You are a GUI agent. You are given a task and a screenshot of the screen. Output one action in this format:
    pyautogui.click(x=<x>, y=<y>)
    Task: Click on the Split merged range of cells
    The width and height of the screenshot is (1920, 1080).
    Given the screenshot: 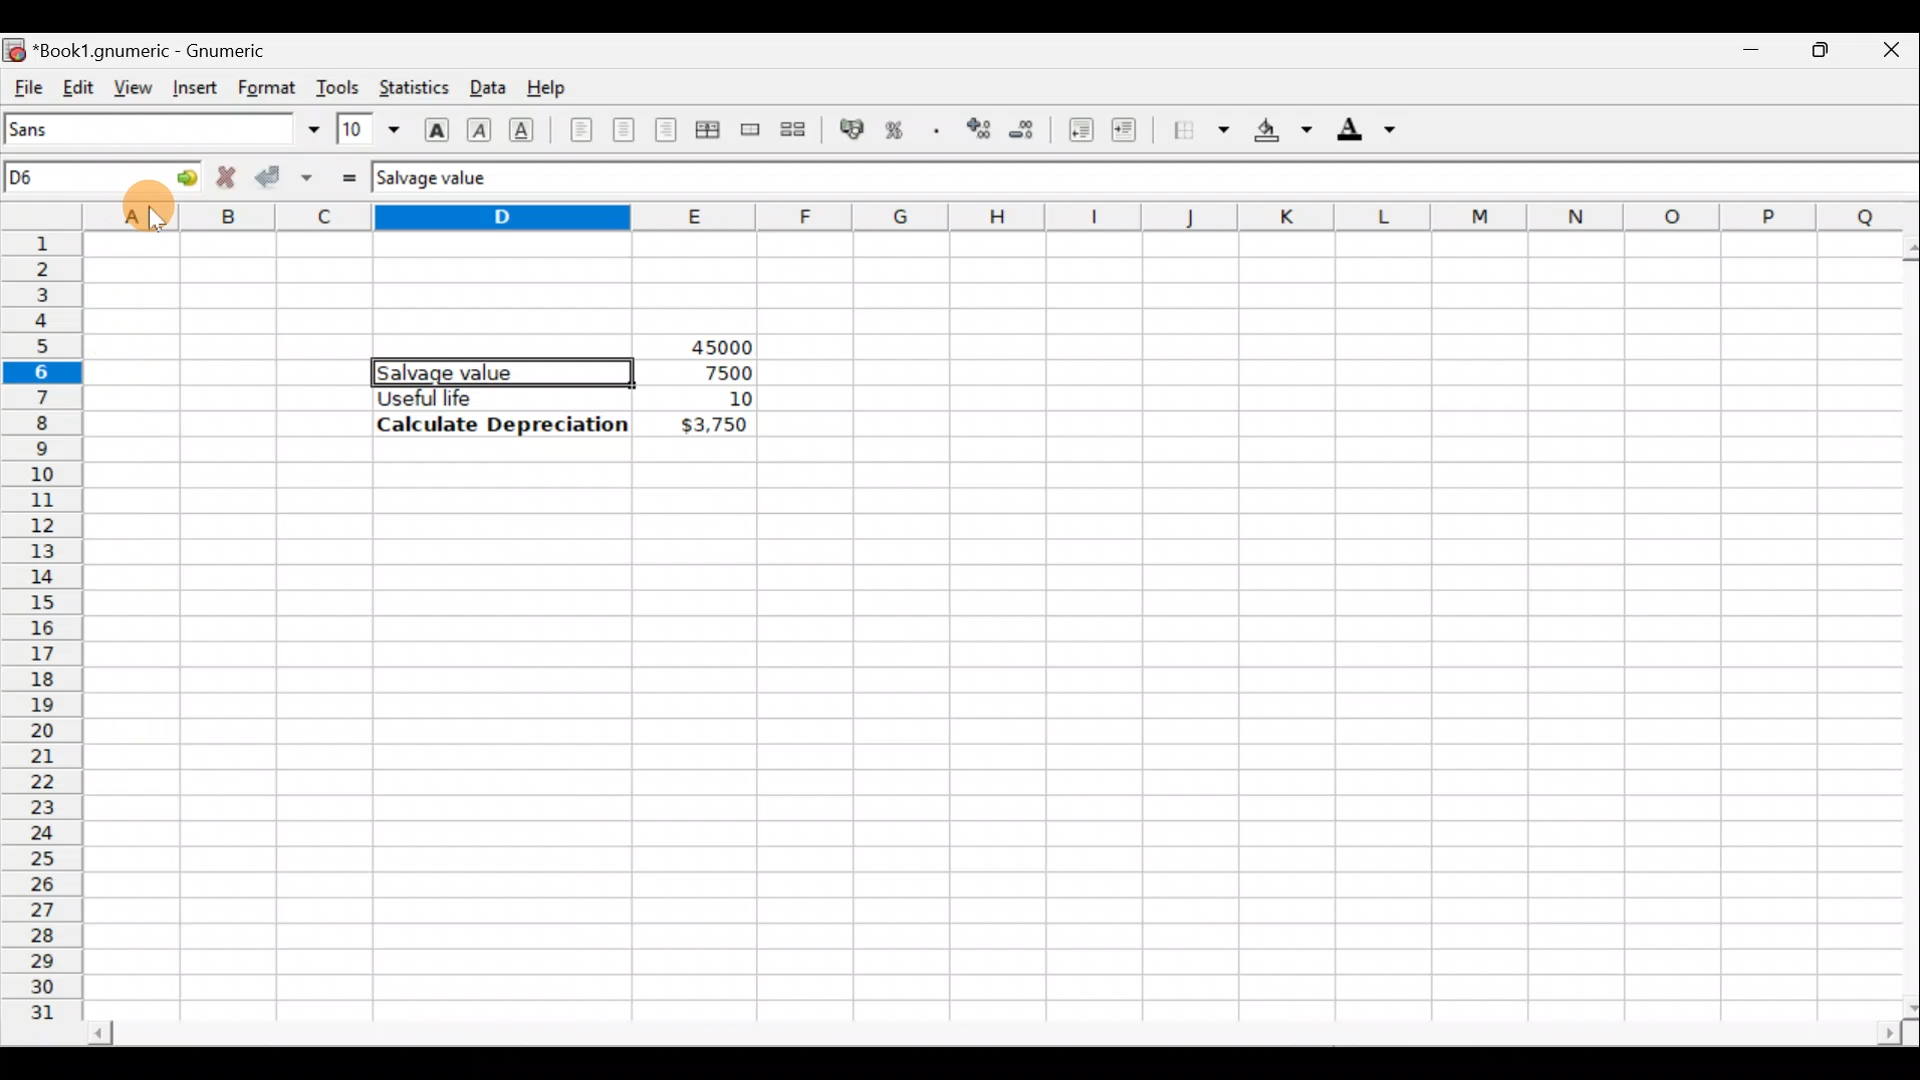 What is the action you would take?
    pyautogui.click(x=794, y=128)
    